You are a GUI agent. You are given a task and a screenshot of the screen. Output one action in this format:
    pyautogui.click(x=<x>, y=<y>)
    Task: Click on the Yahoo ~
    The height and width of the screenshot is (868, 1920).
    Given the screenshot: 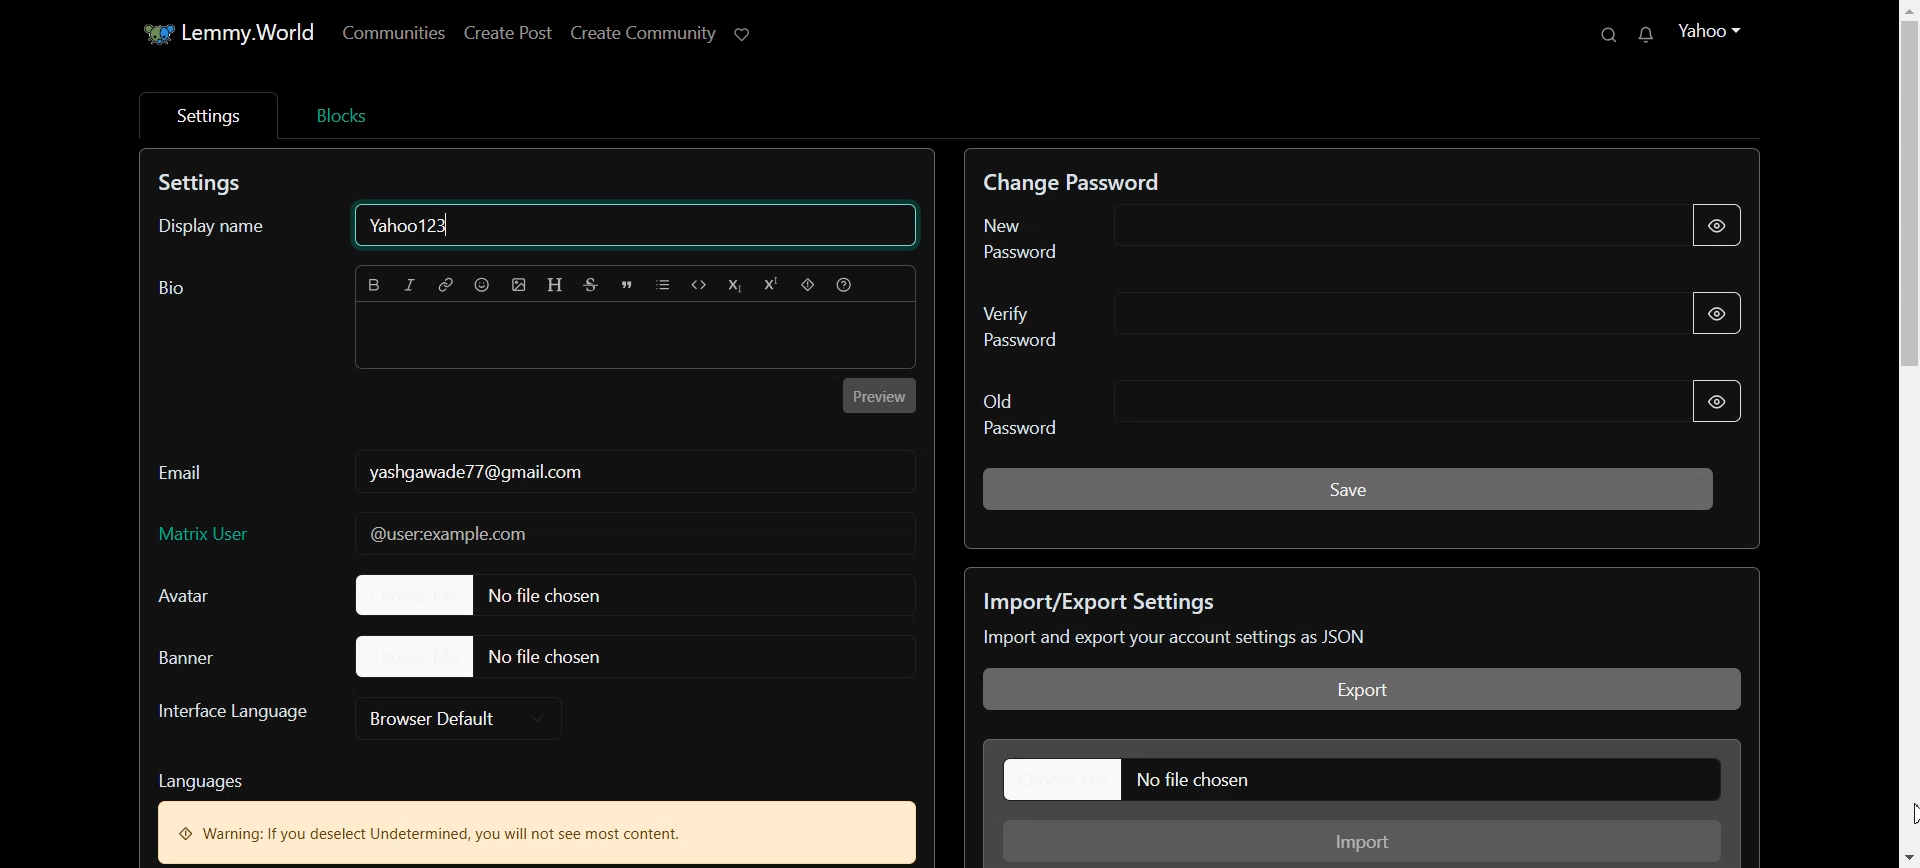 What is the action you would take?
    pyautogui.click(x=1725, y=29)
    